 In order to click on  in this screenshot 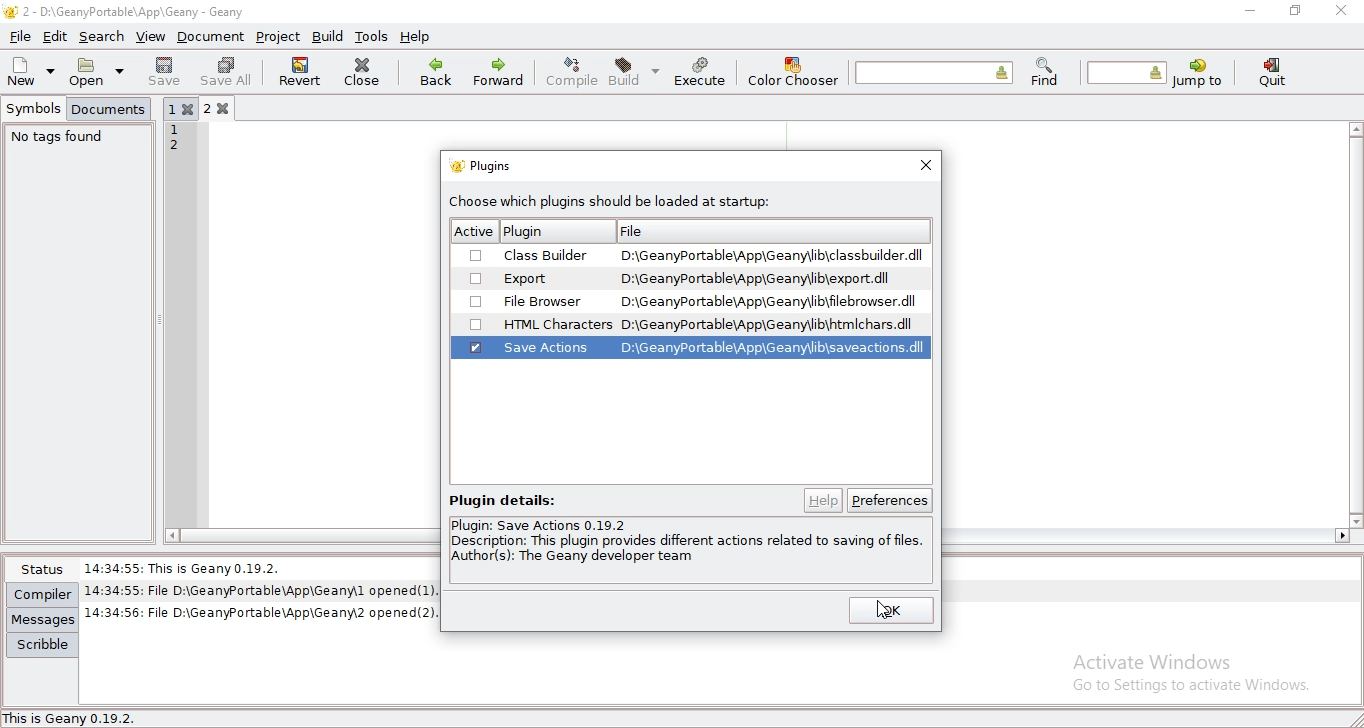, I will do `click(177, 108)`.